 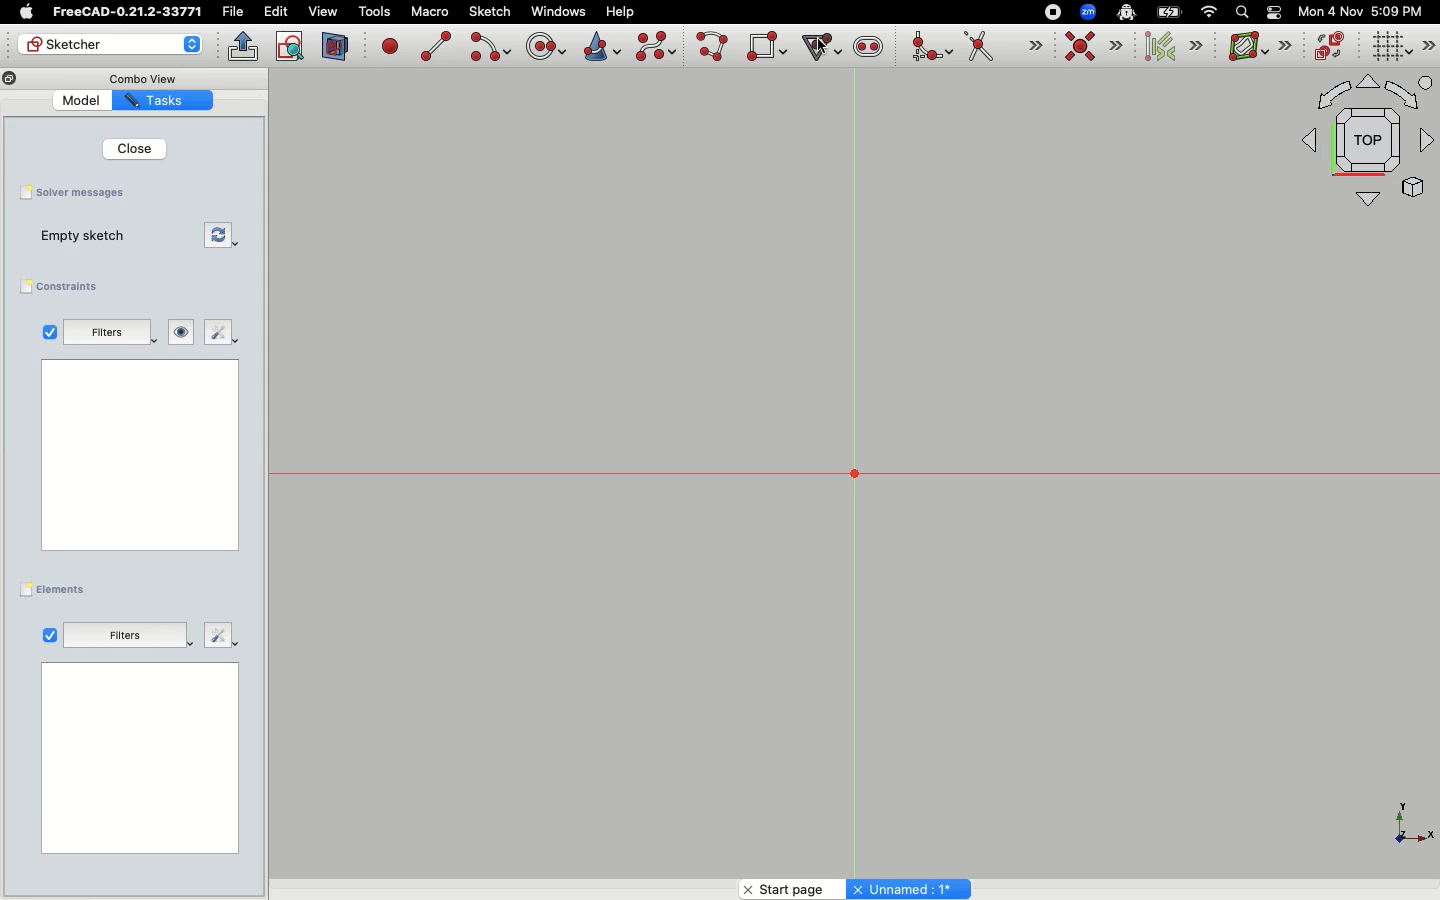 I want to click on Solver messages, so click(x=73, y=194).